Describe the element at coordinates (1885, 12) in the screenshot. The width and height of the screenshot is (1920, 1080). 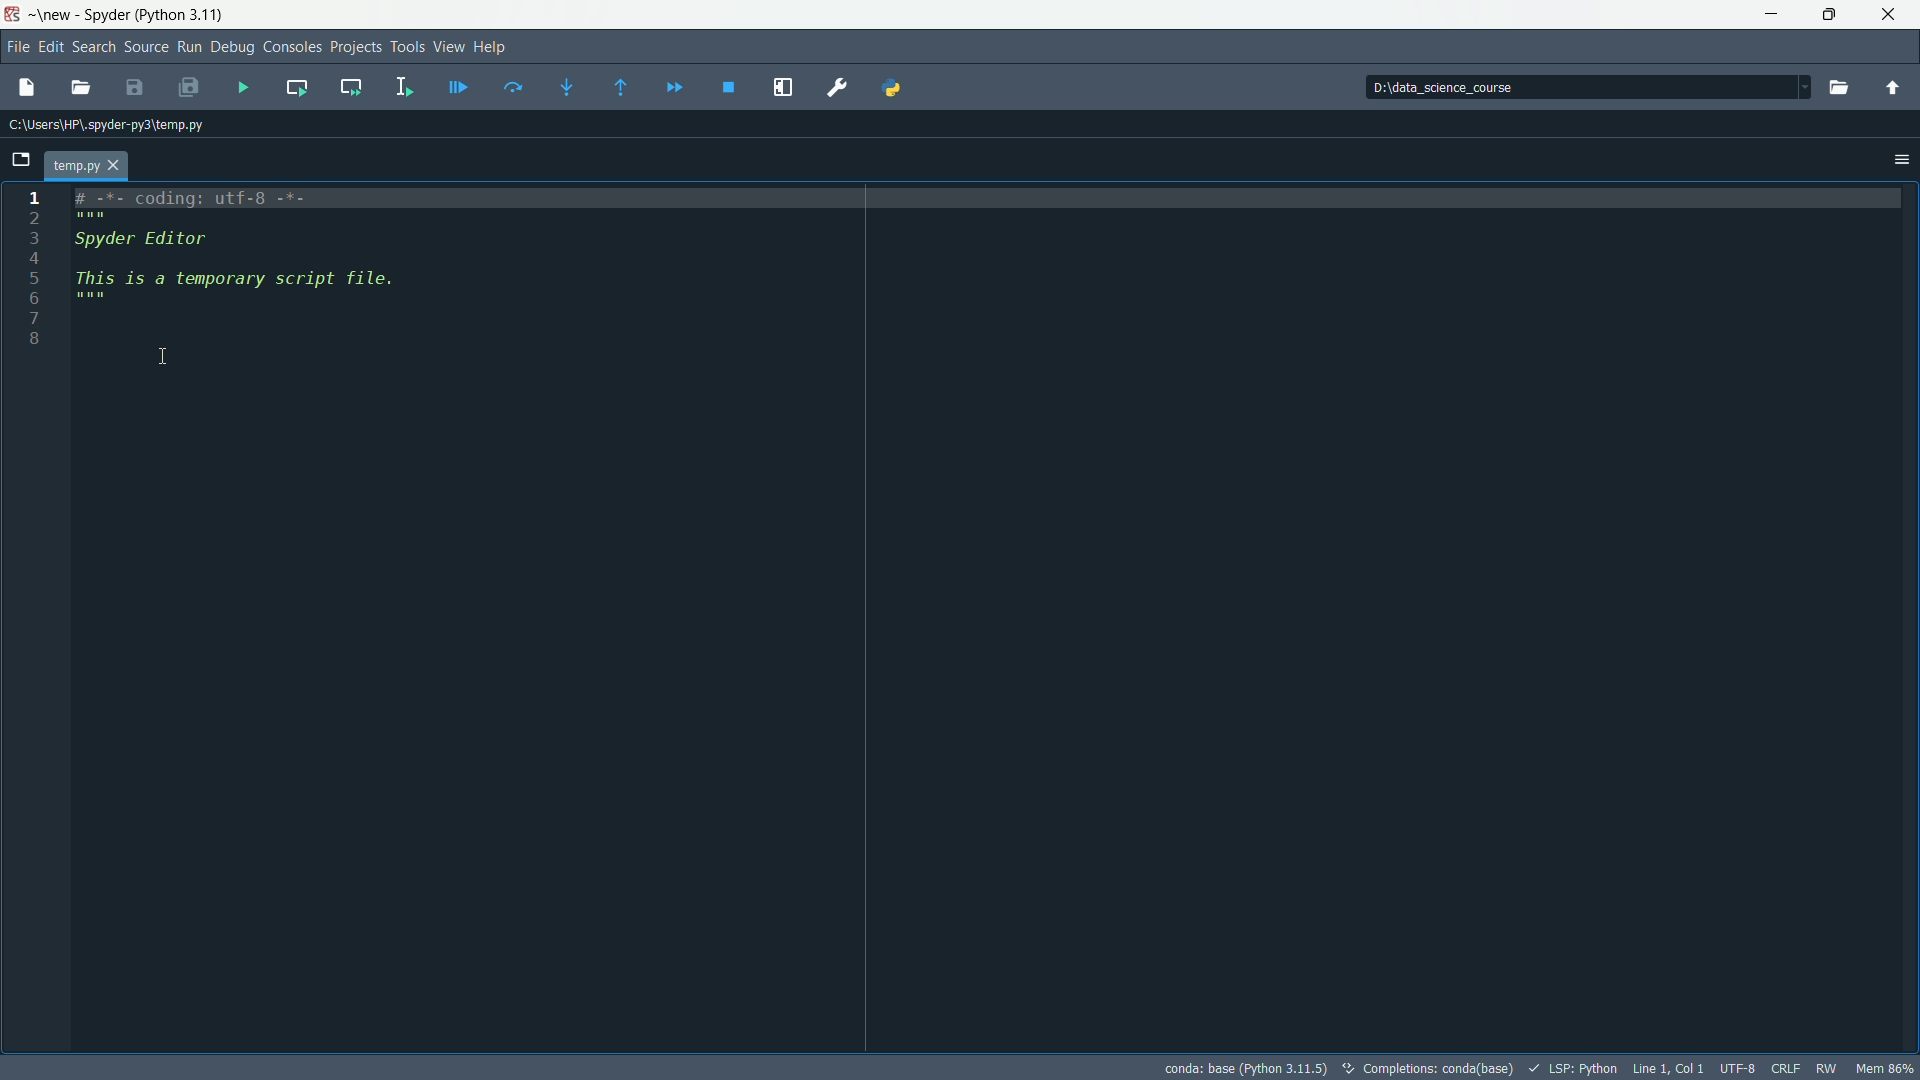
I see `close` at that location.